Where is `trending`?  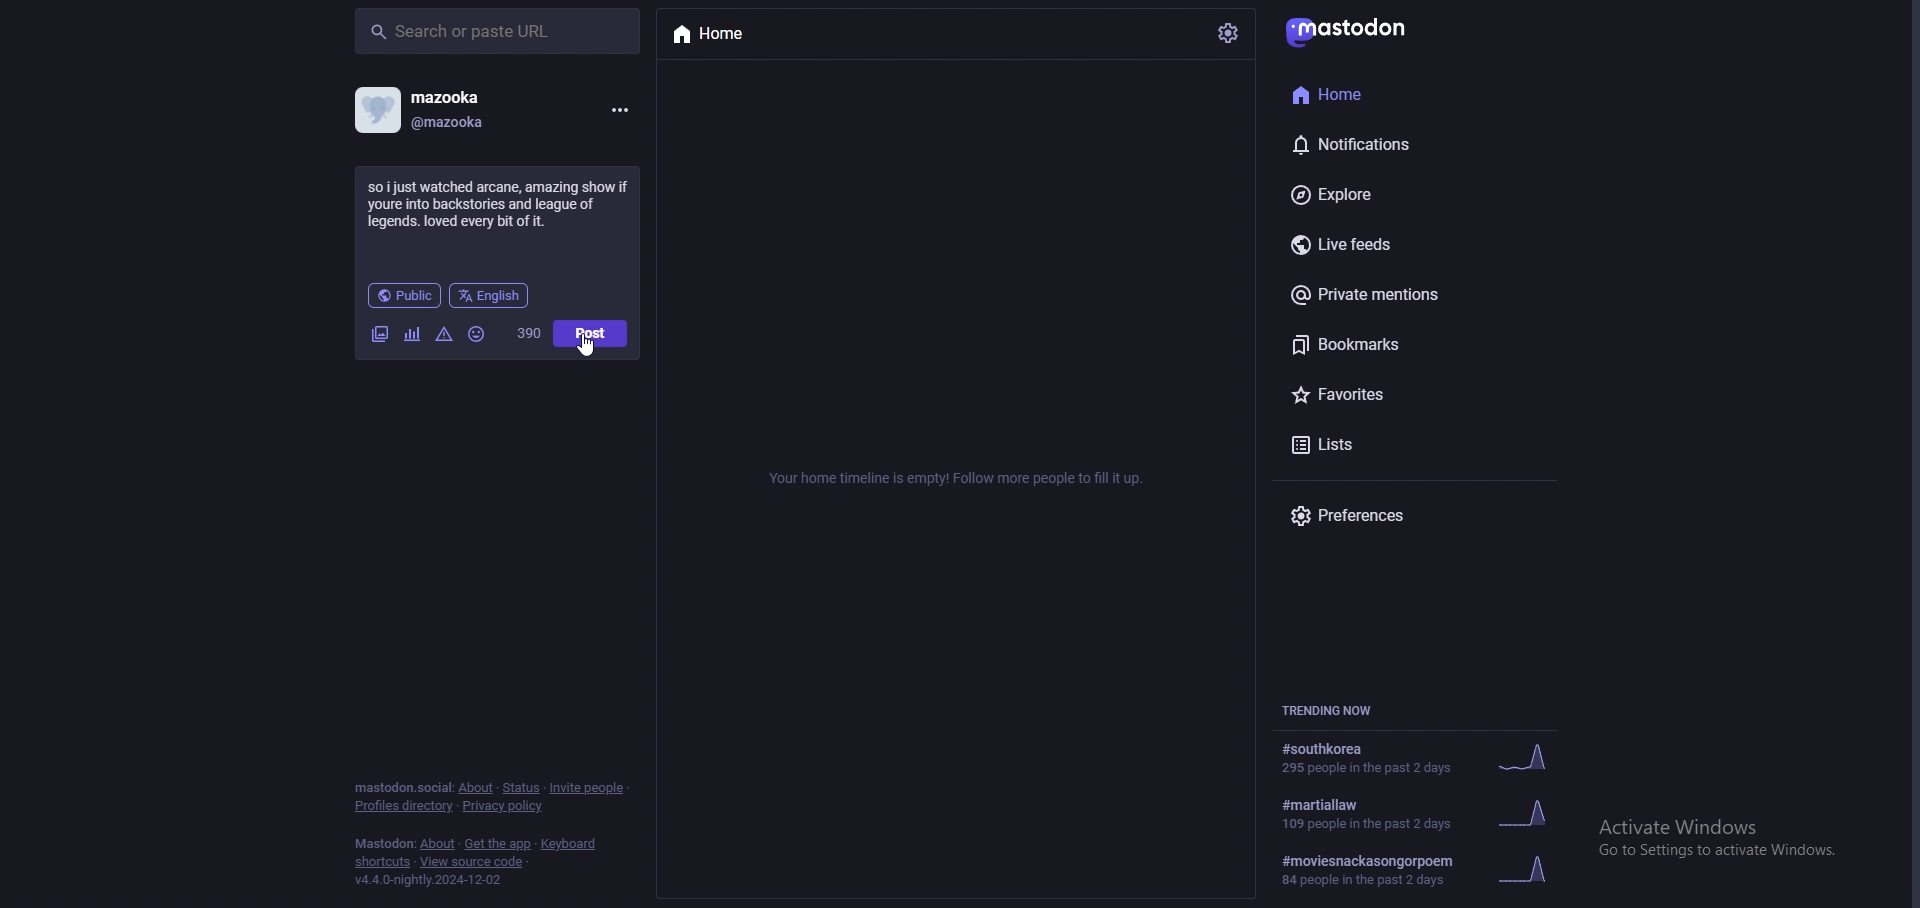
trending is located at coordinates (1418, 757).